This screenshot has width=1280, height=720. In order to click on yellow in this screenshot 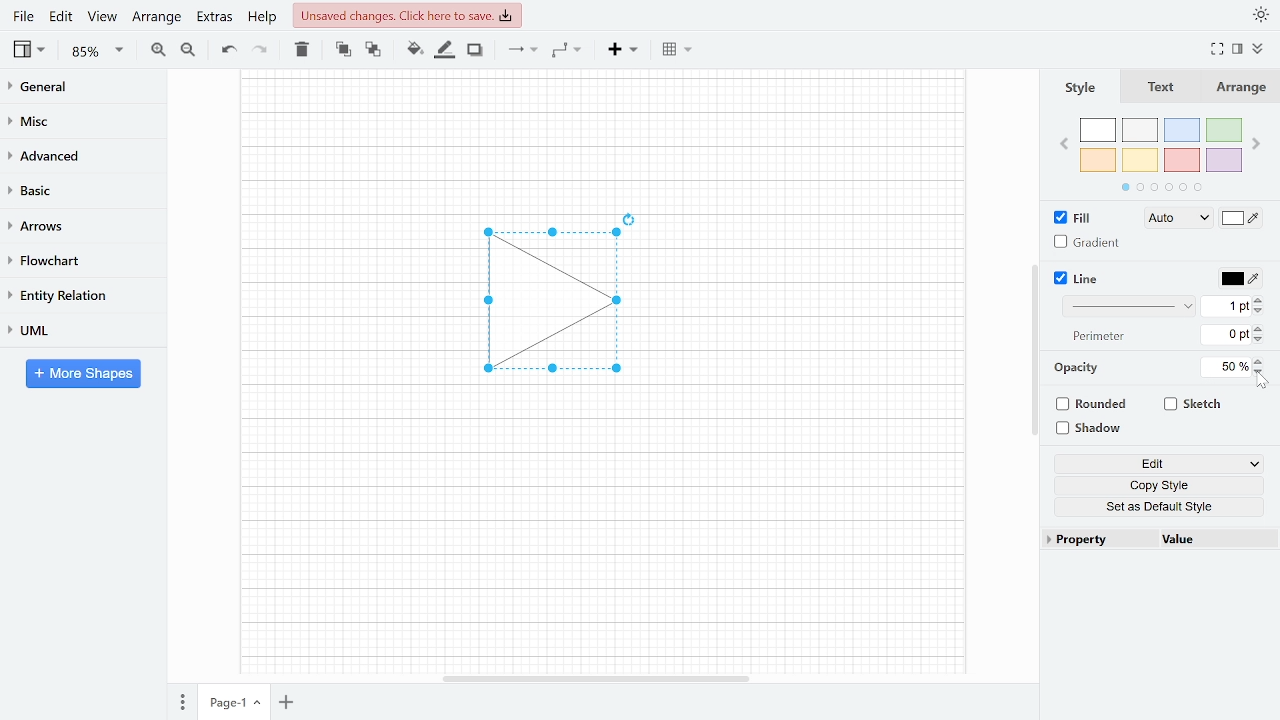, I will do `click(1141, 159)`.